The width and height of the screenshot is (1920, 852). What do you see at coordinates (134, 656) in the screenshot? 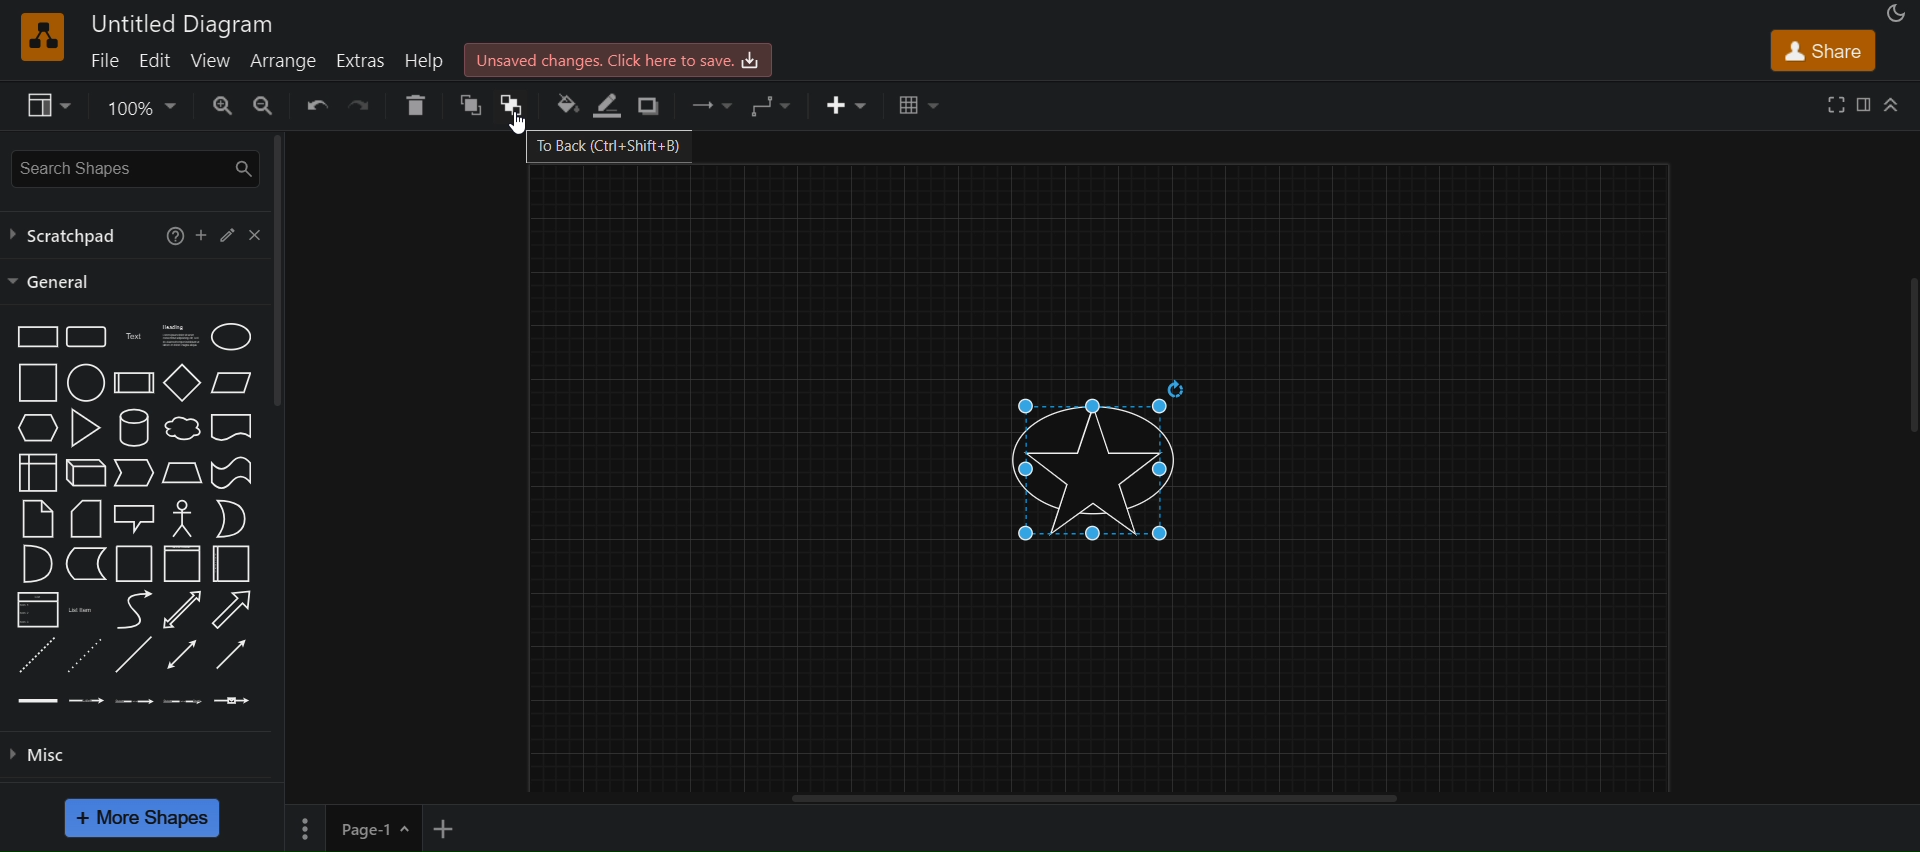
I see `link ` at bounding box center [134, 656].